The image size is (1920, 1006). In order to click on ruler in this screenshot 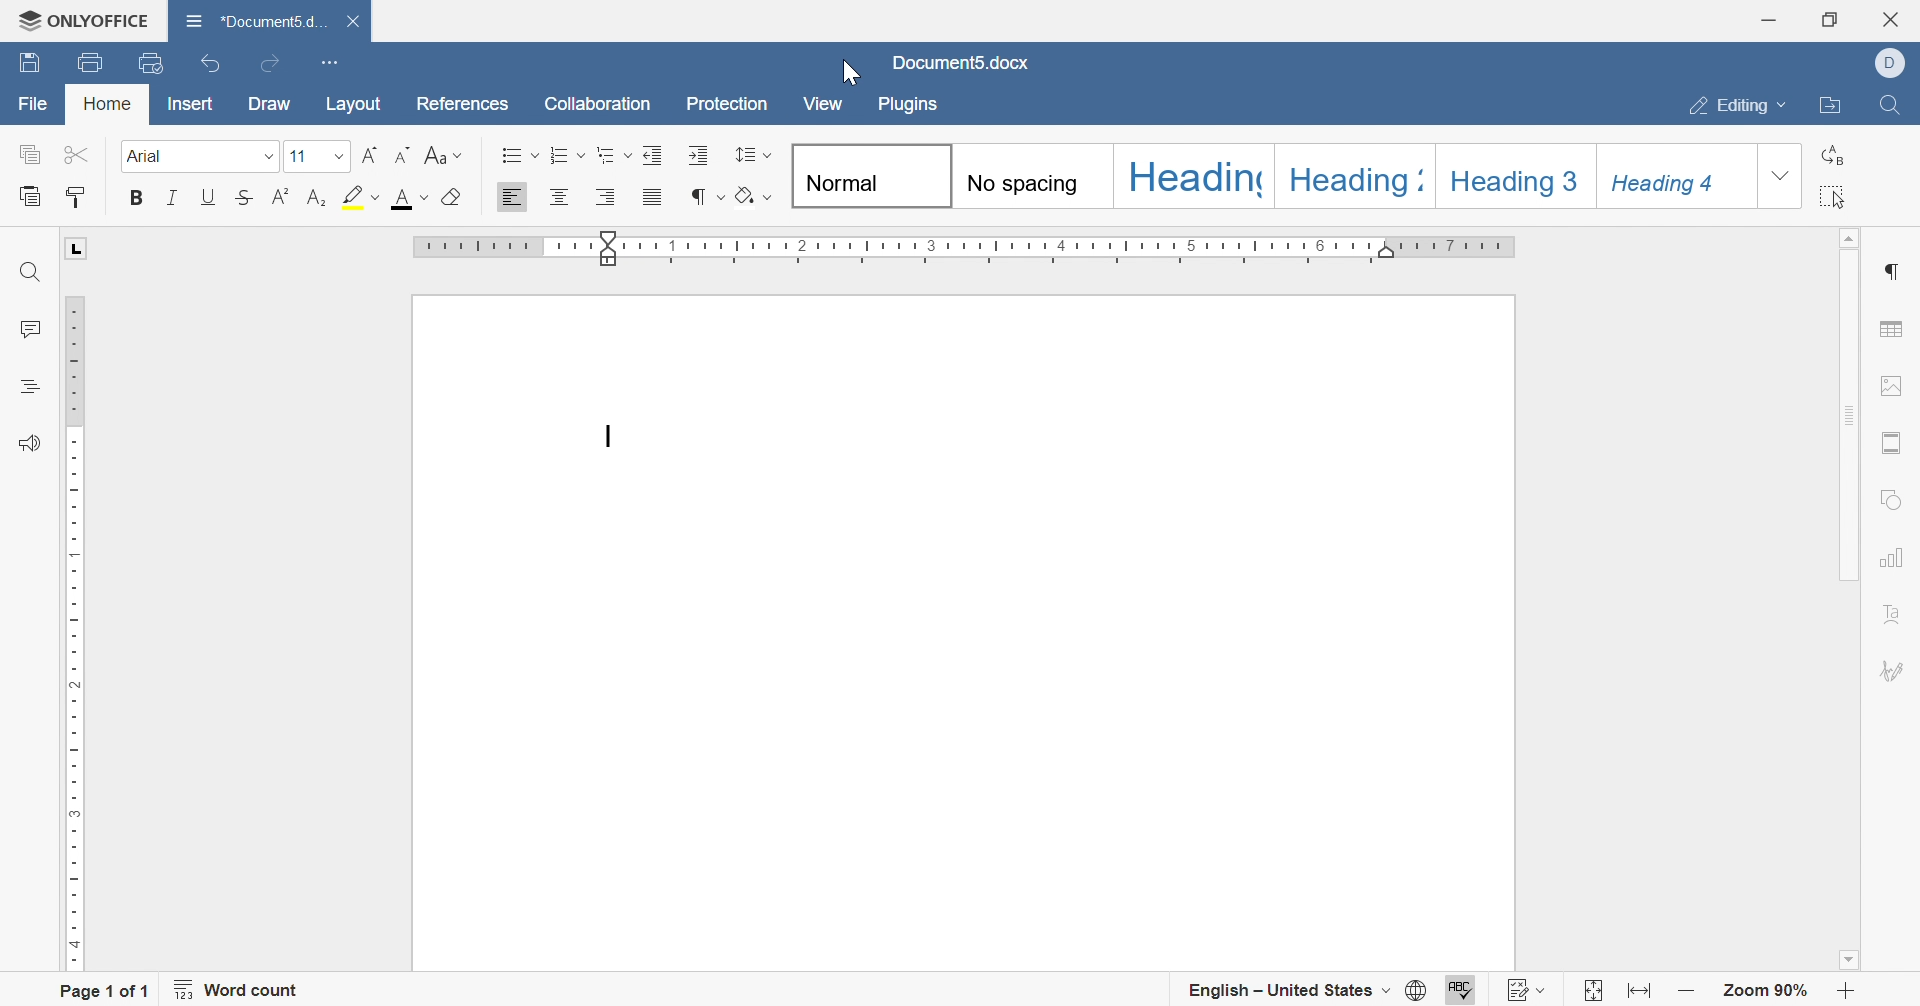, I will do `click(497, 248)`.